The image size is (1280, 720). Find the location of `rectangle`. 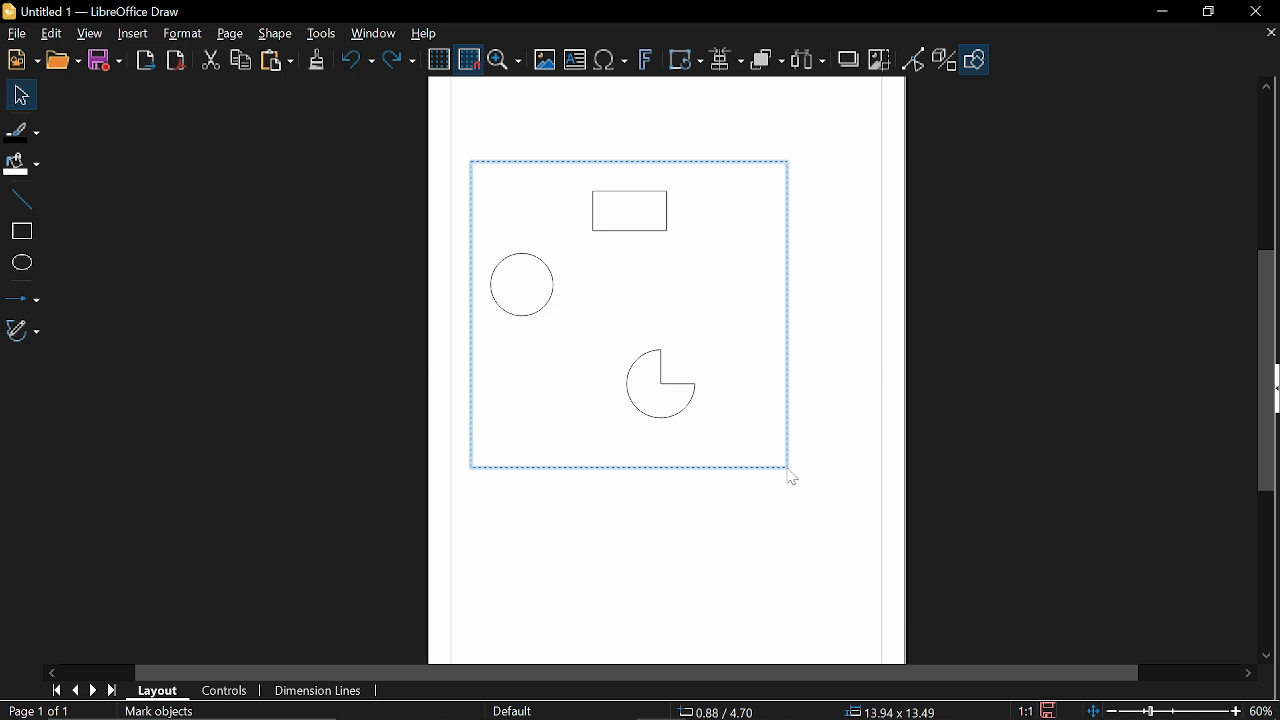

rectangle is located at coordinates (18, 228).